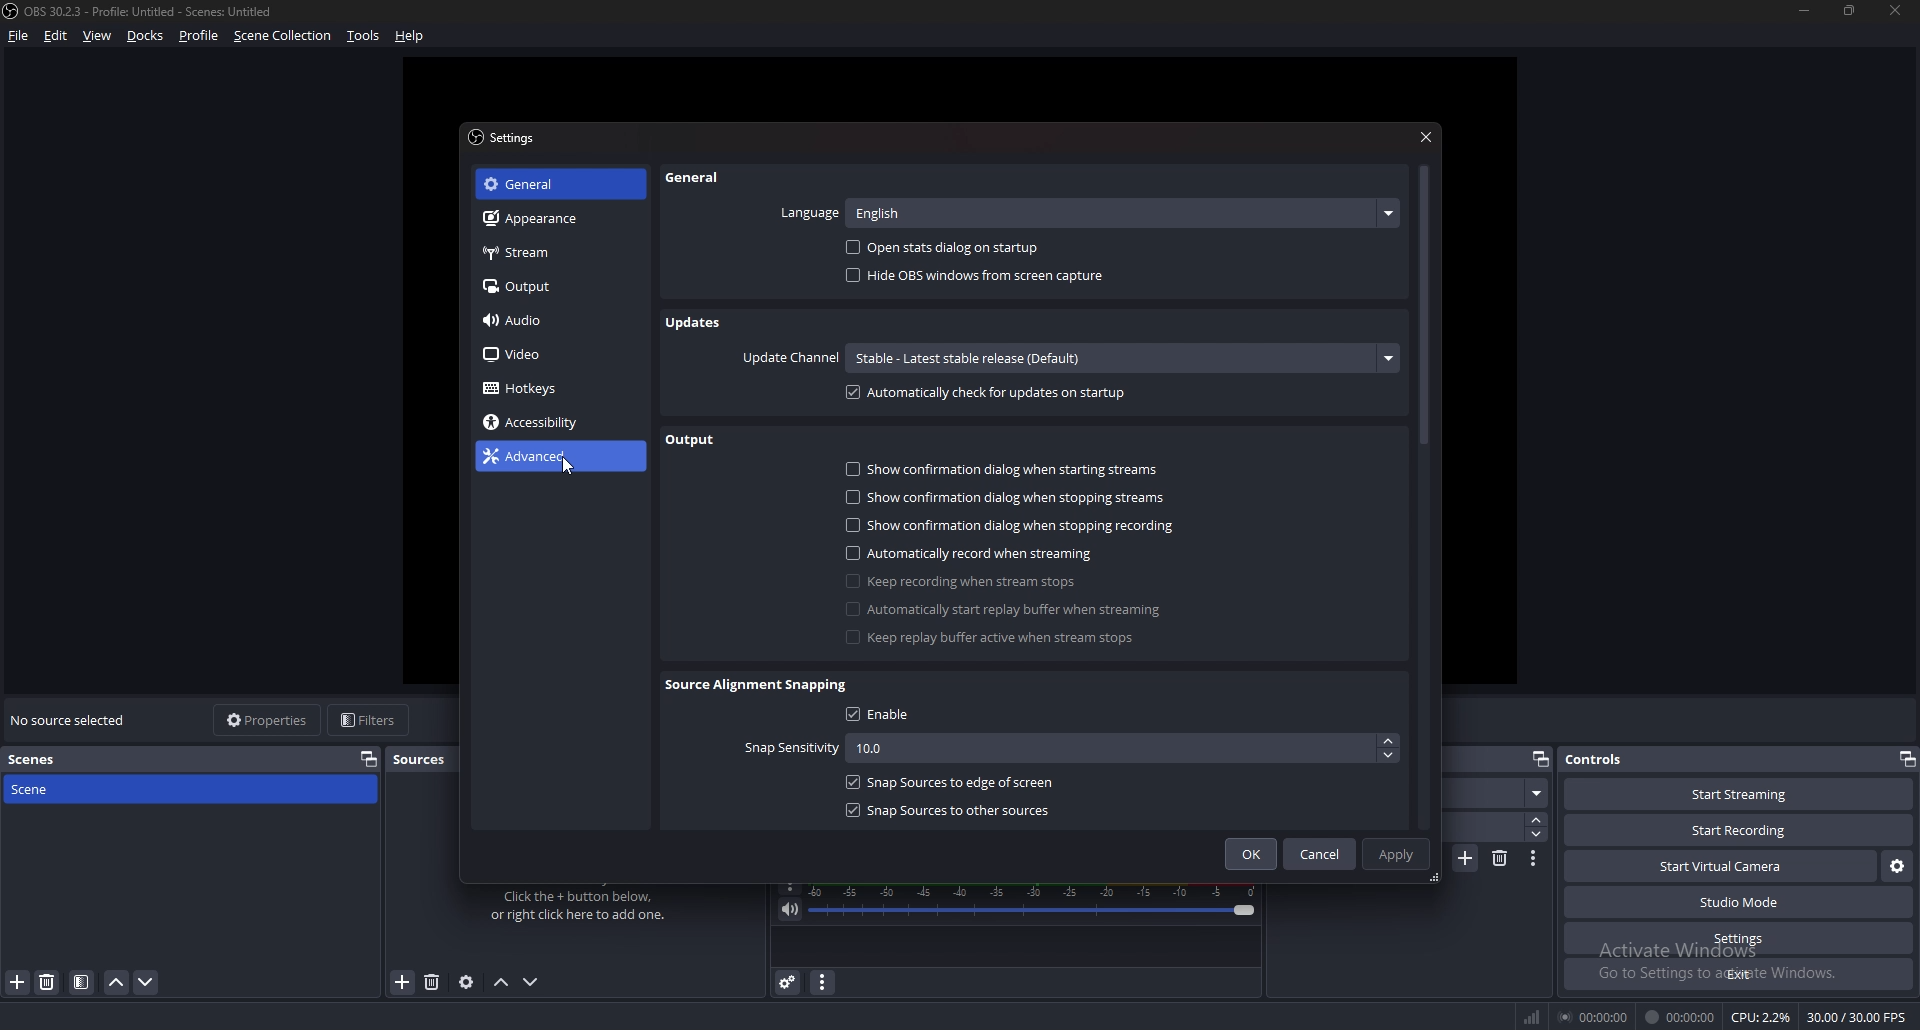 The width and height of the screenshot is (1920, 1030). Describe the element at coordinates (432, 982) in the screenshot. I see `remove source` at that location.